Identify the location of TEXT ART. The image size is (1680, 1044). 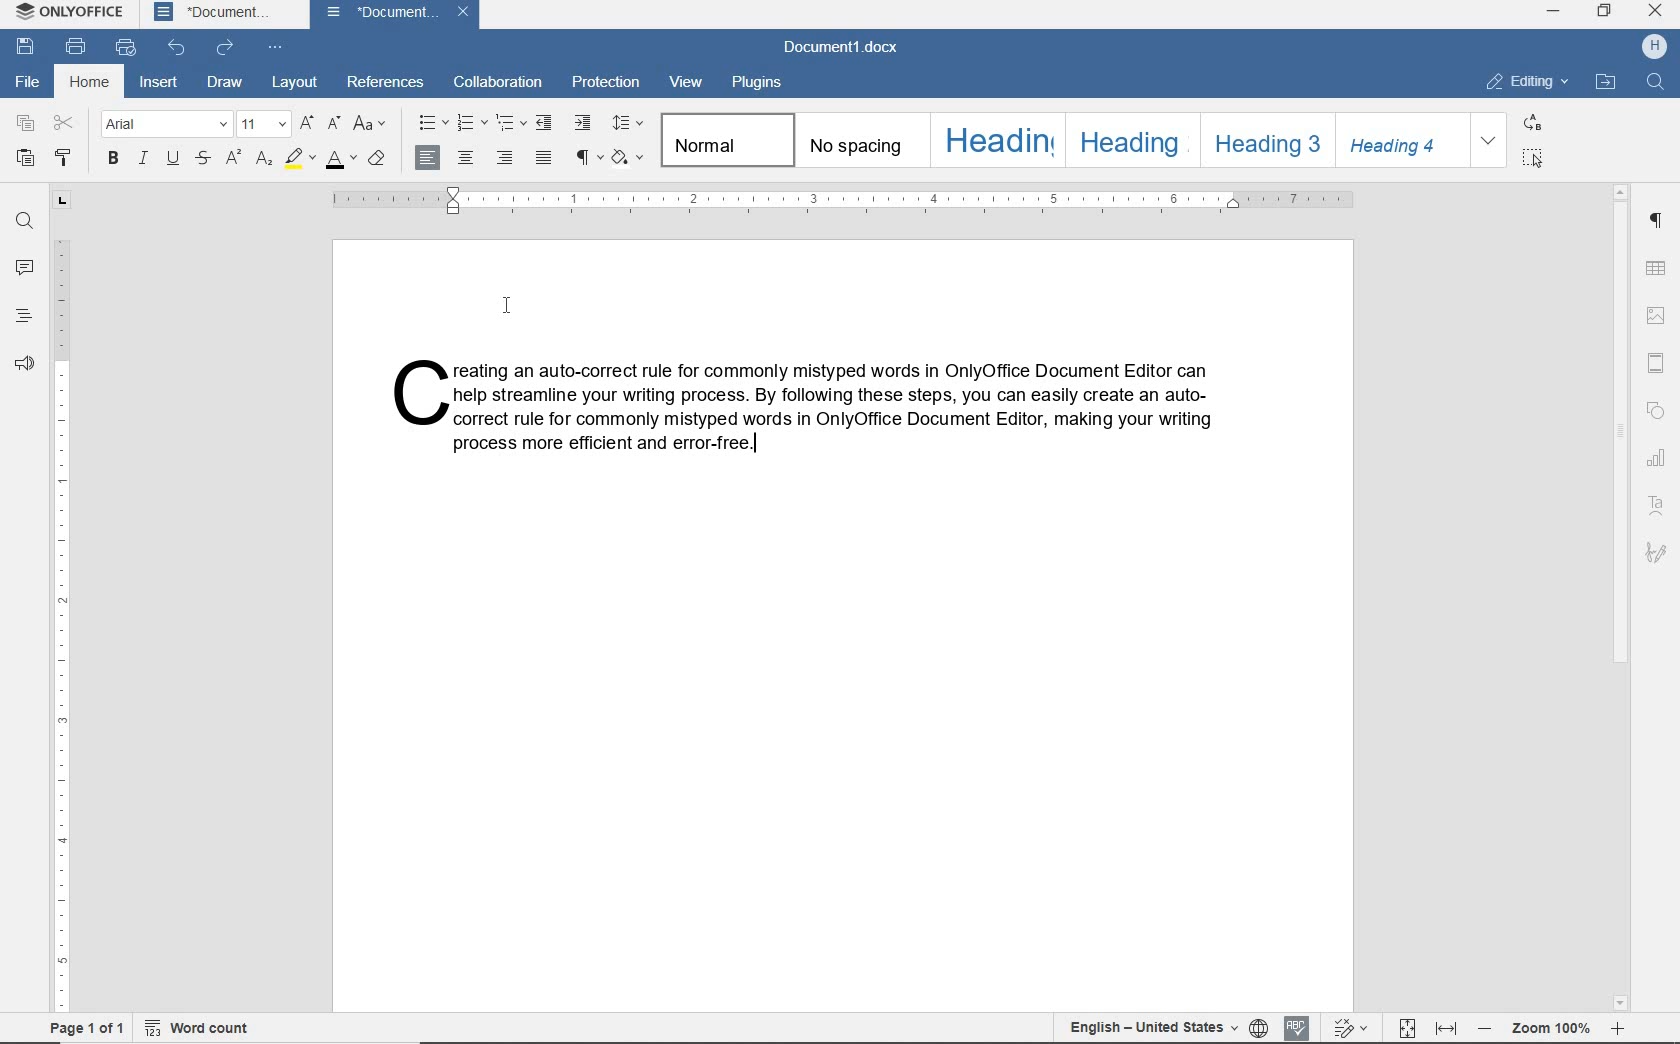
(1658, 507).